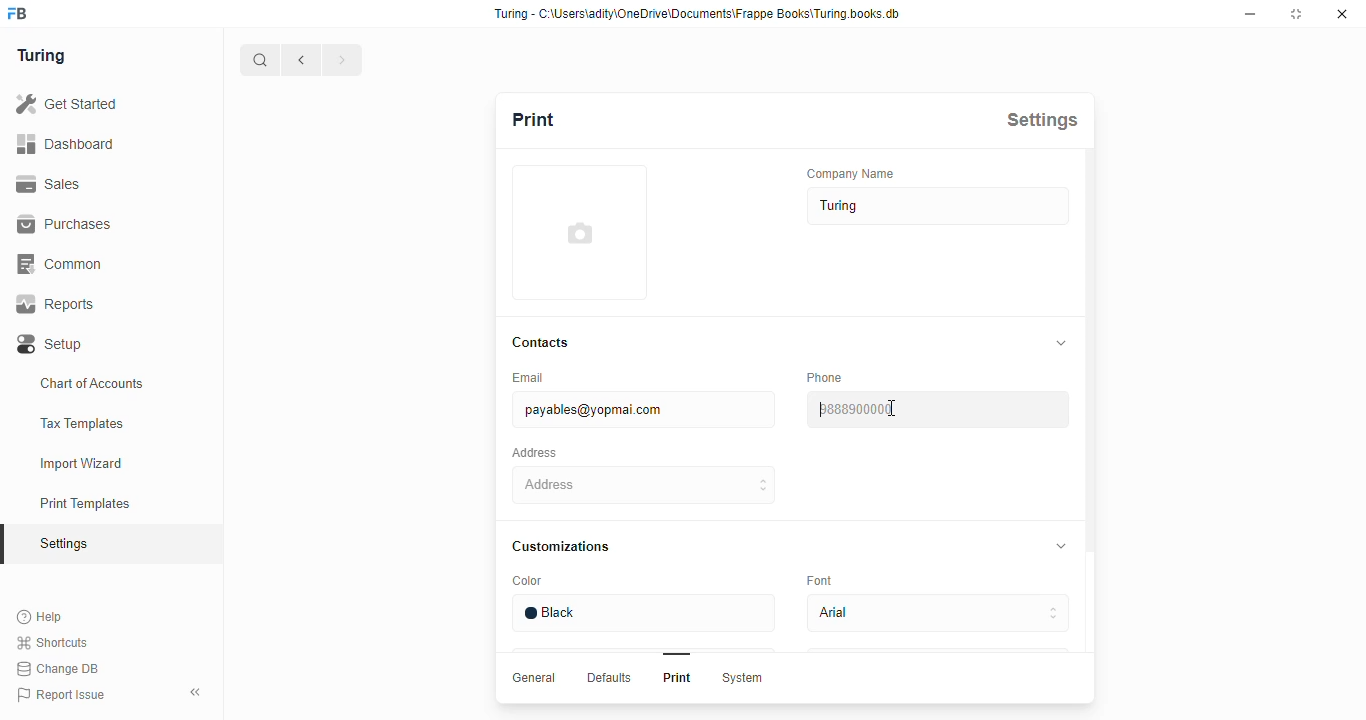 The width and height of the screenshot is (1366, 720). Describe the element at coordinates (108, 341) in the screenshot. I see `Setup` at that location.